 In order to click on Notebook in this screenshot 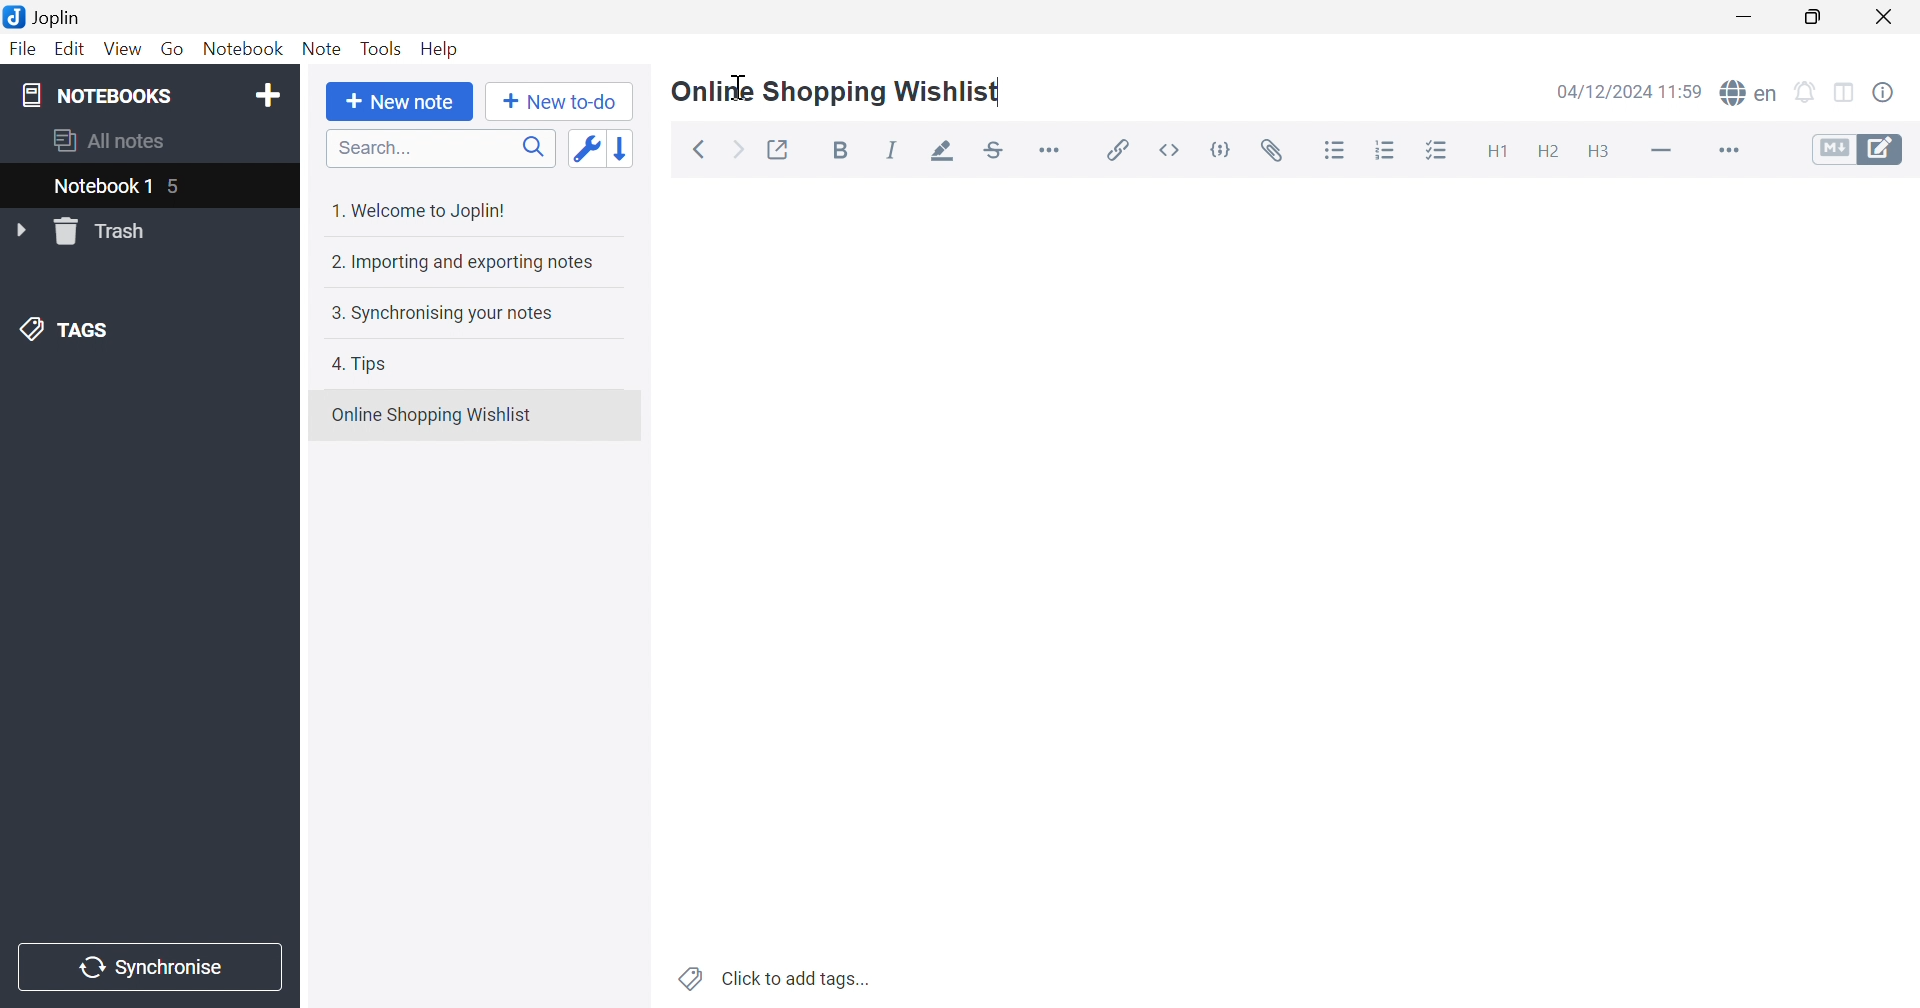, I will do `click(243, 48)`.